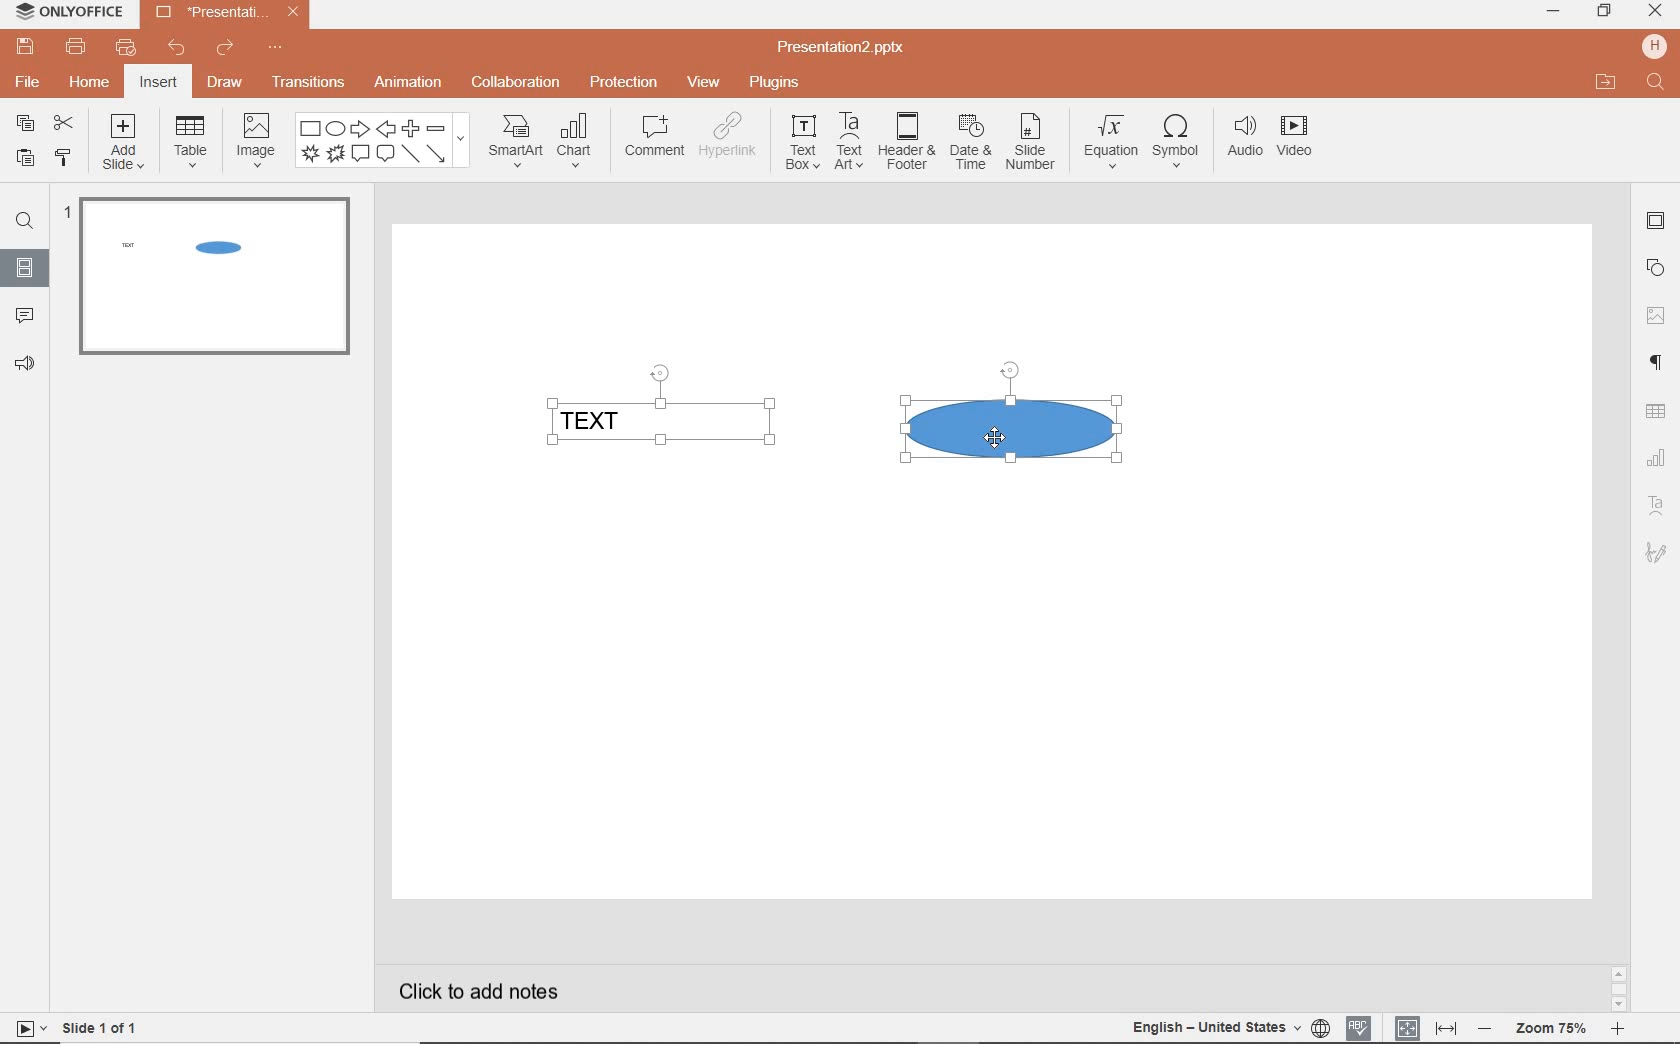 Image resolution: width=1680 pixels, height=1044 pixels. Describe the element at coordinates (1653, 555) in the screenshot. I see `TEXT ART` at that location.